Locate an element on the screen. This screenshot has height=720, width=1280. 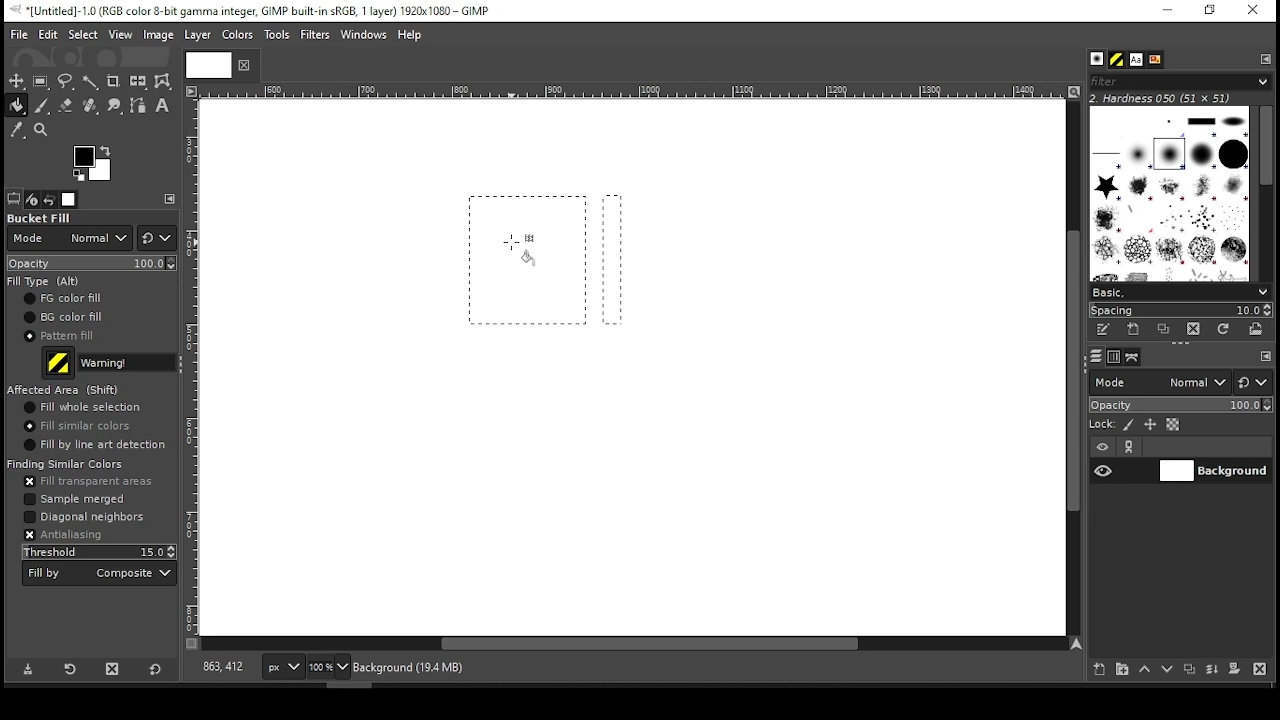
brushes is located at coordinates (1169, 193).